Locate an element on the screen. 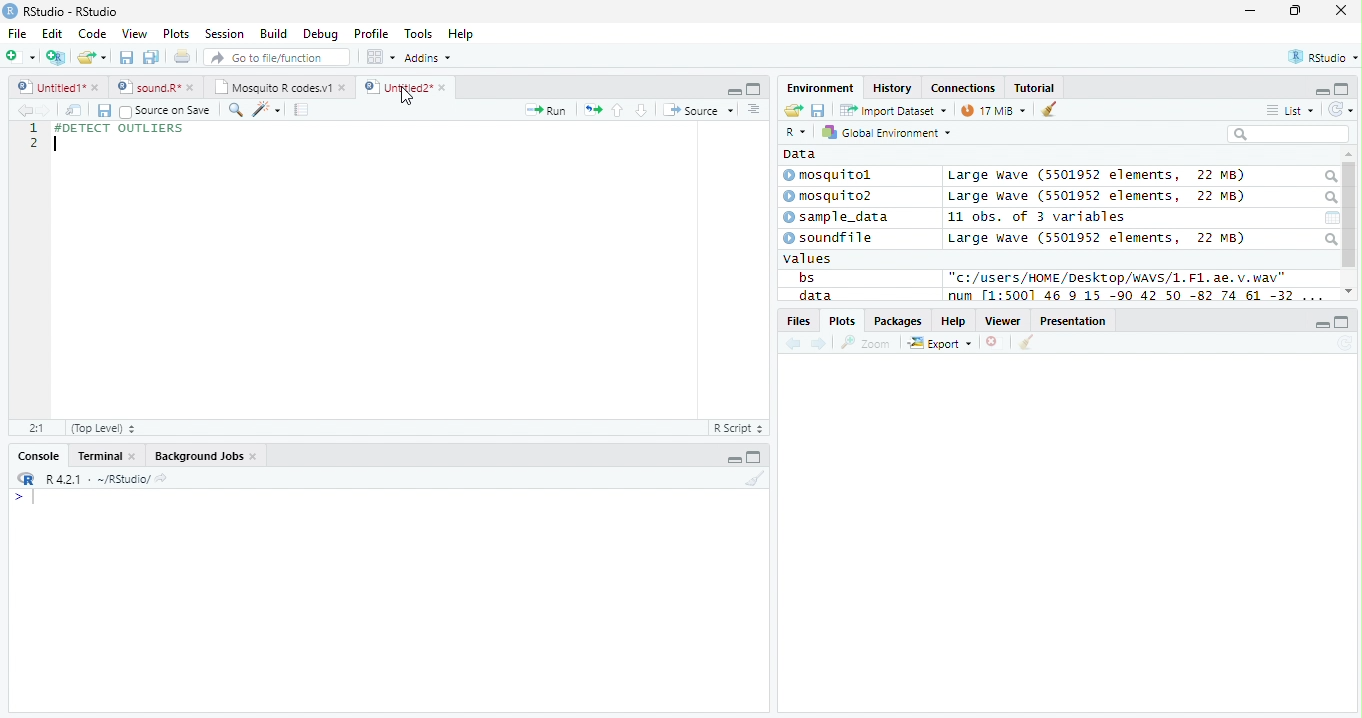 The width and height of the screenshot is (1362, 718). data is located at coordinates (813, 295).